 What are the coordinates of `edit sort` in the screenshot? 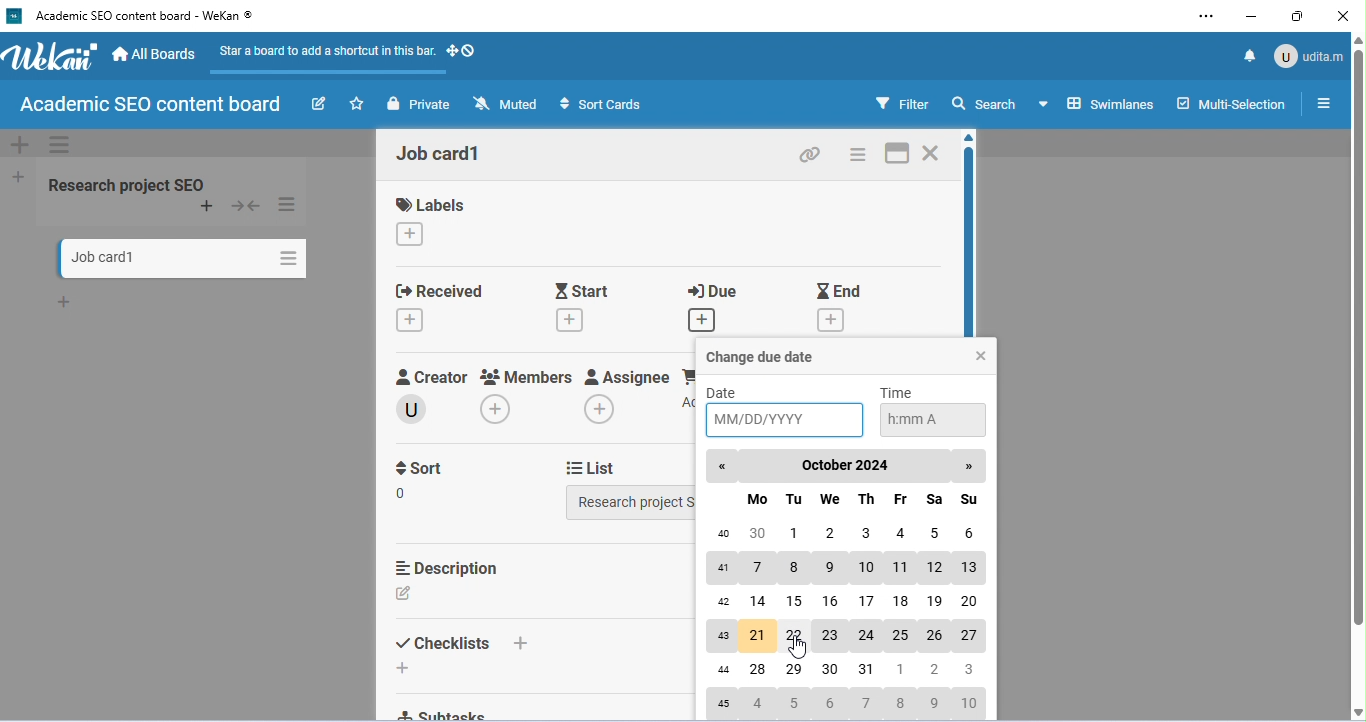 It's located at (412, 494).